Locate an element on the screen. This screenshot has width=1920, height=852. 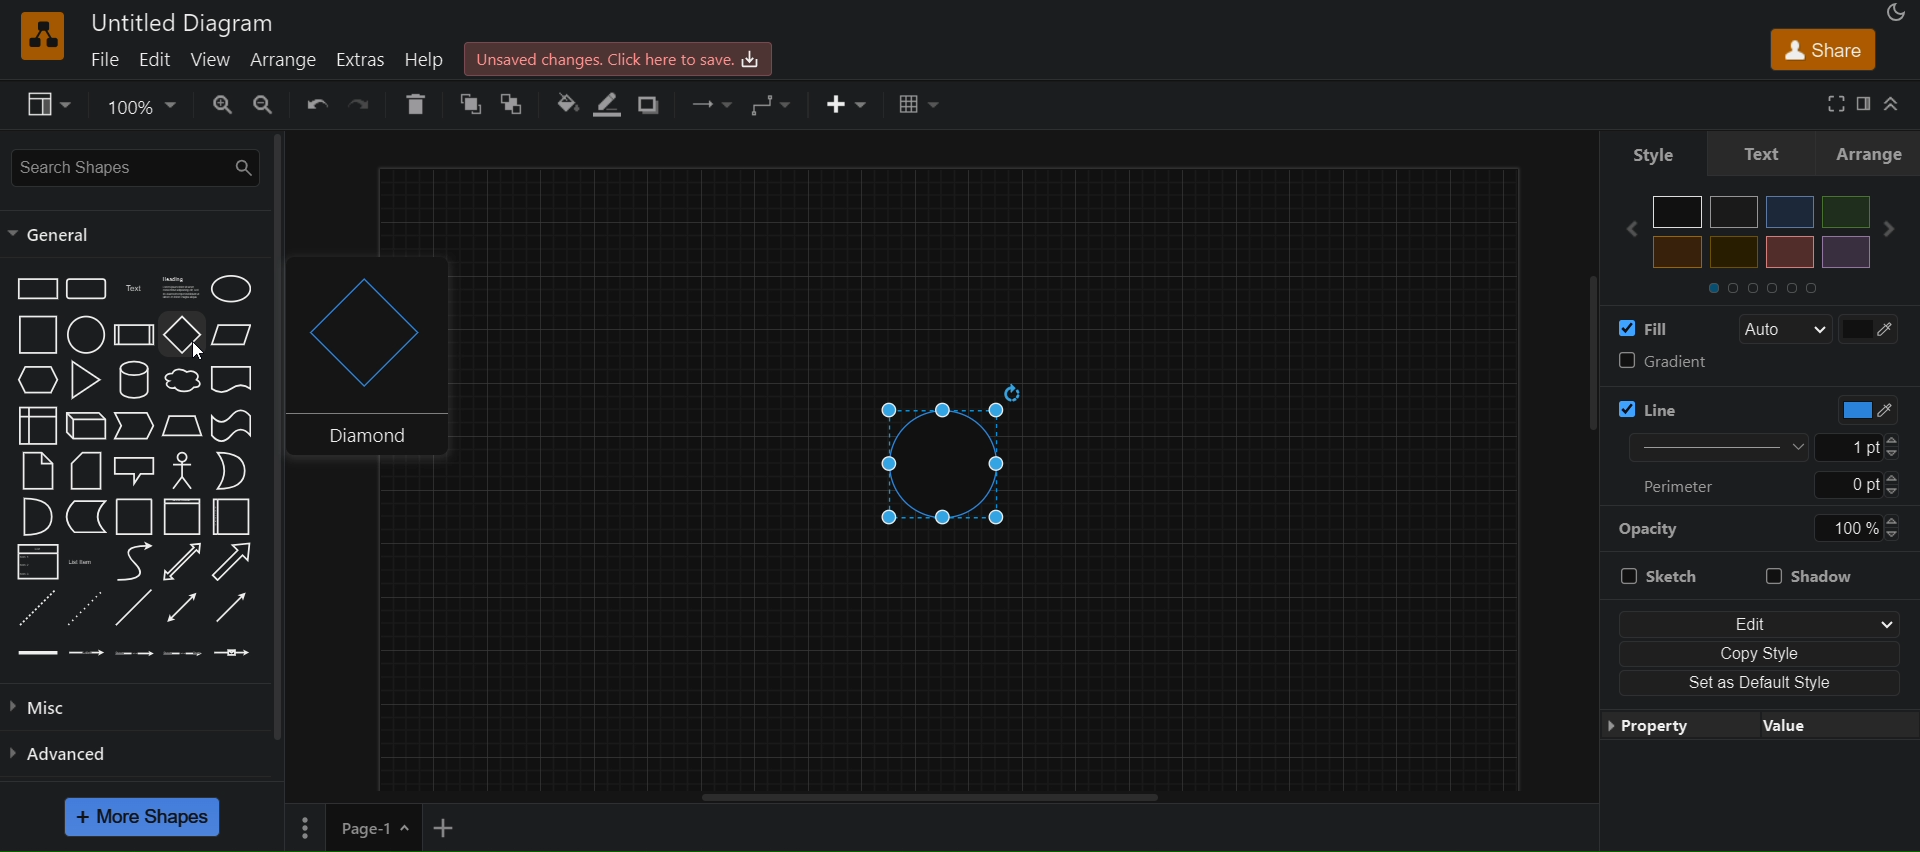
misc is located at coordinates (62, 706).